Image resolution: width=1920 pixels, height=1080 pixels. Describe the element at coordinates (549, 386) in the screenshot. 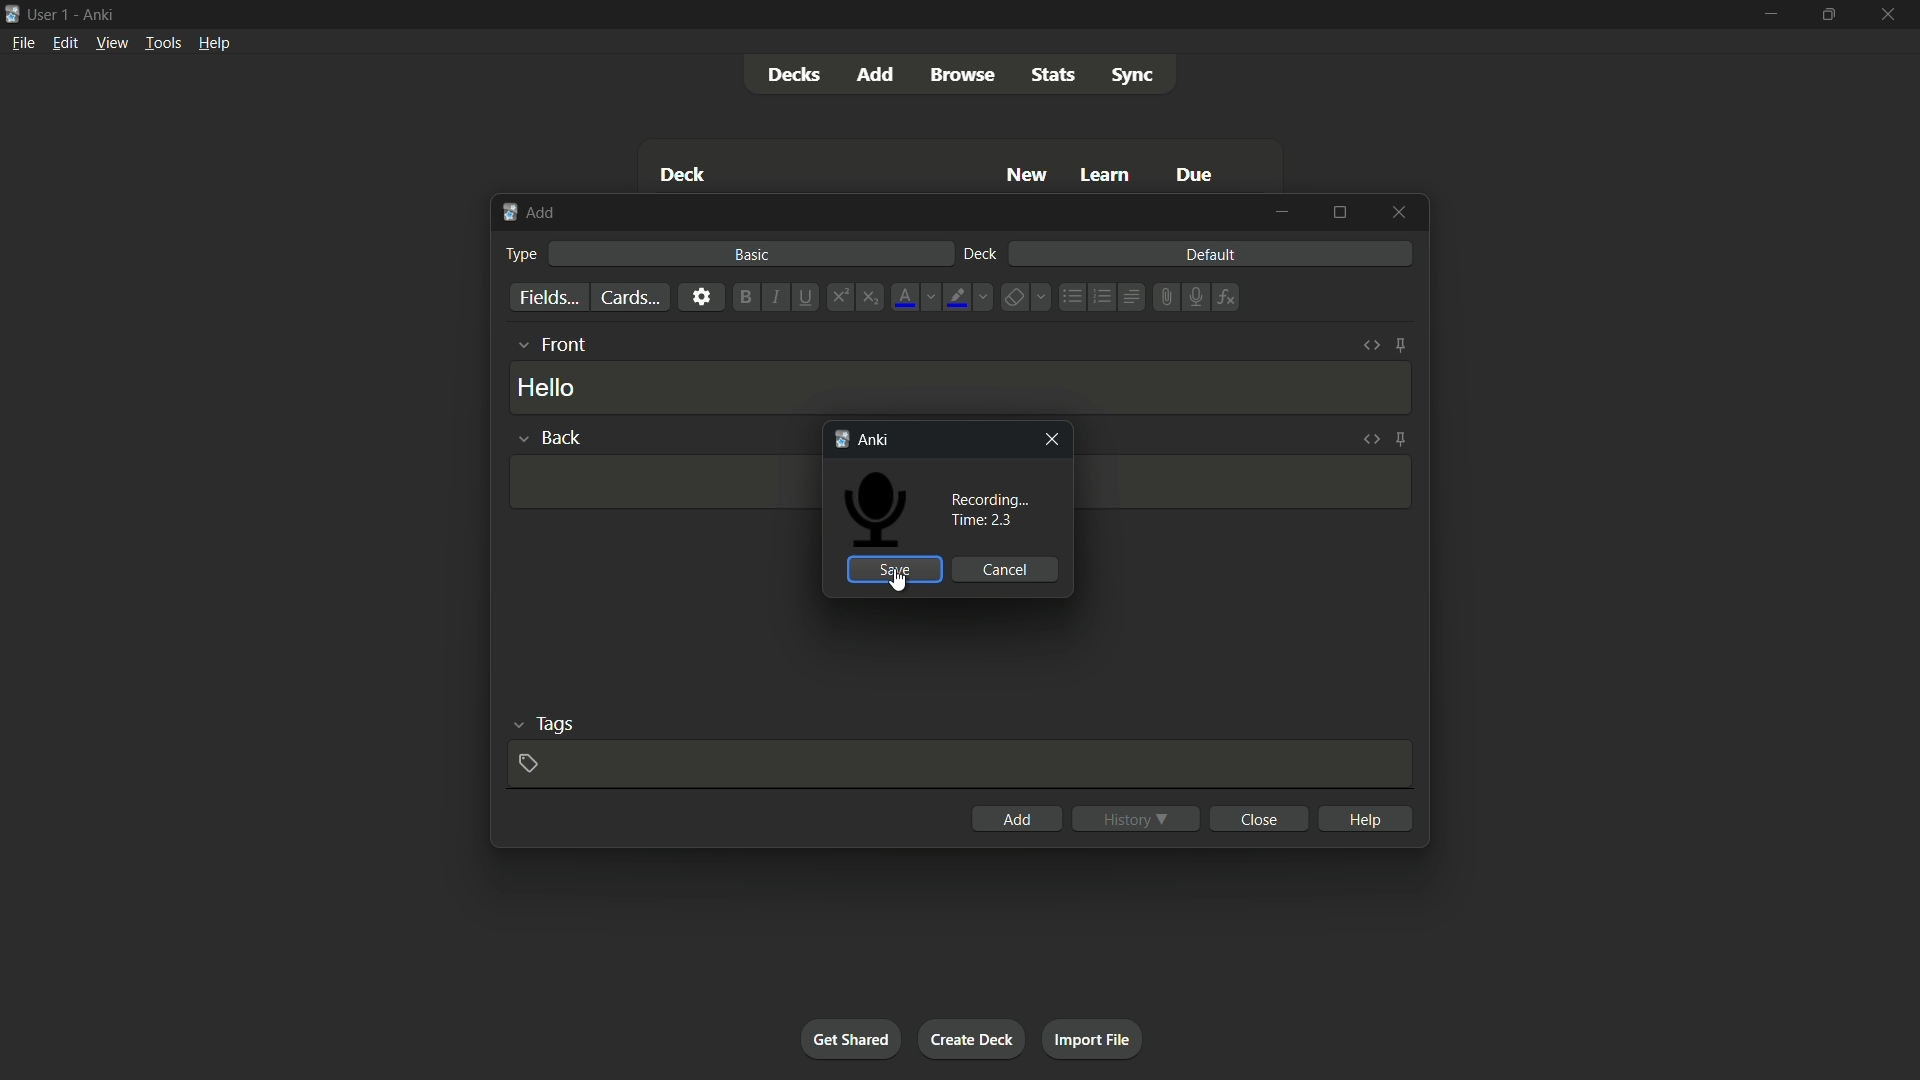

I see `hello` at that location.